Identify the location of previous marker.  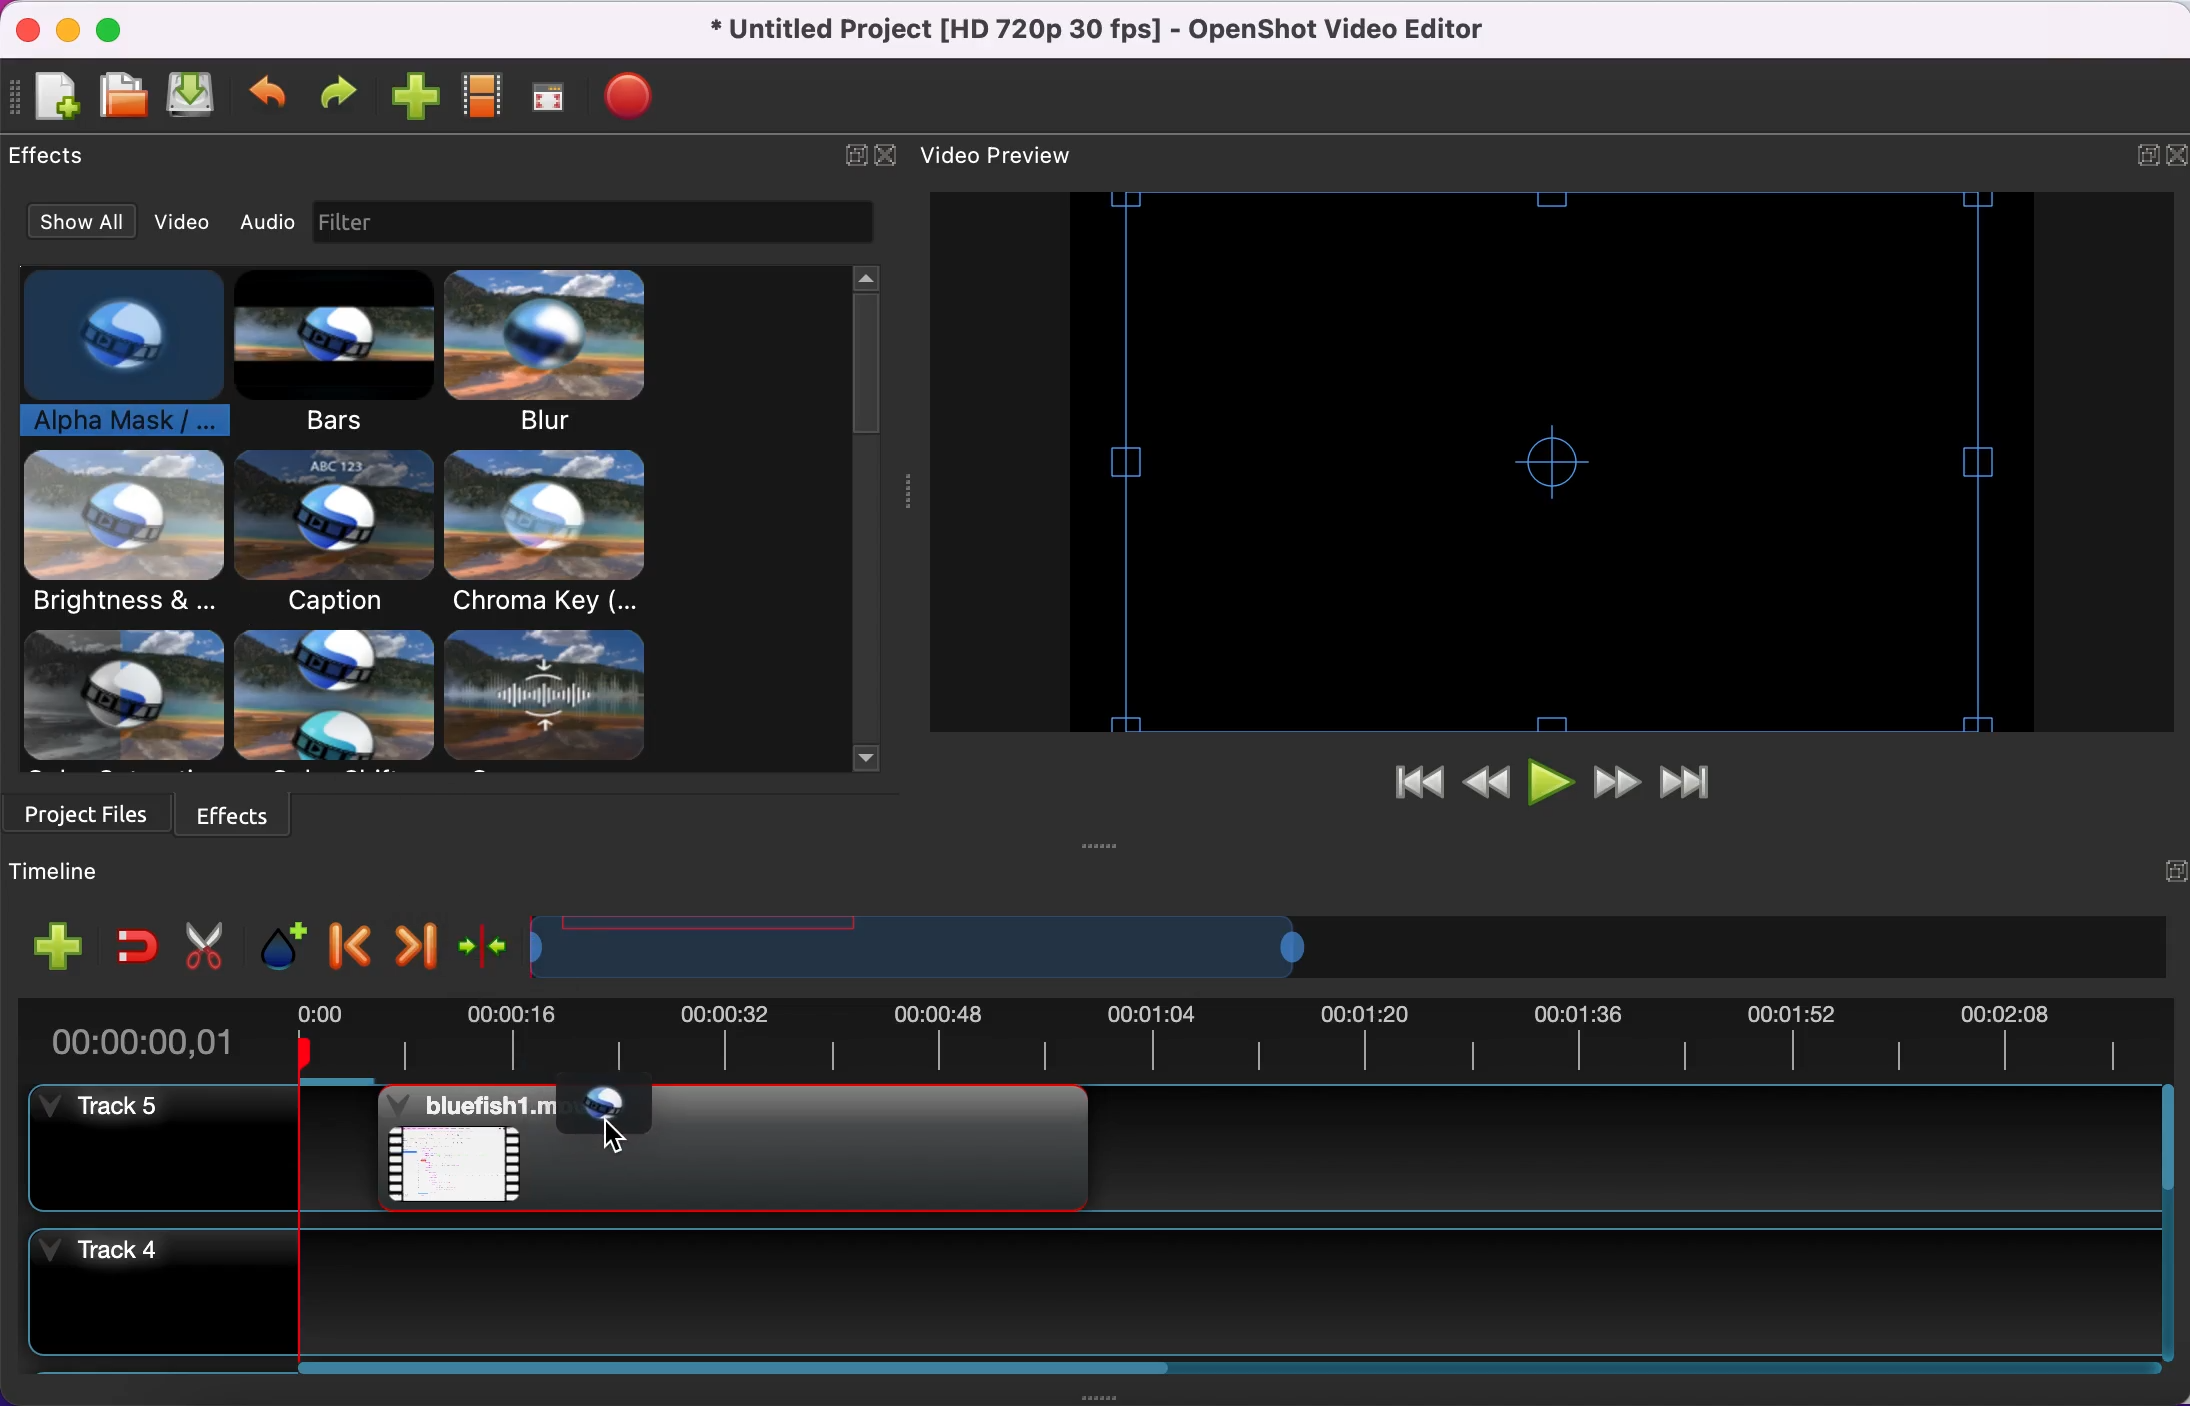
(348, 944).